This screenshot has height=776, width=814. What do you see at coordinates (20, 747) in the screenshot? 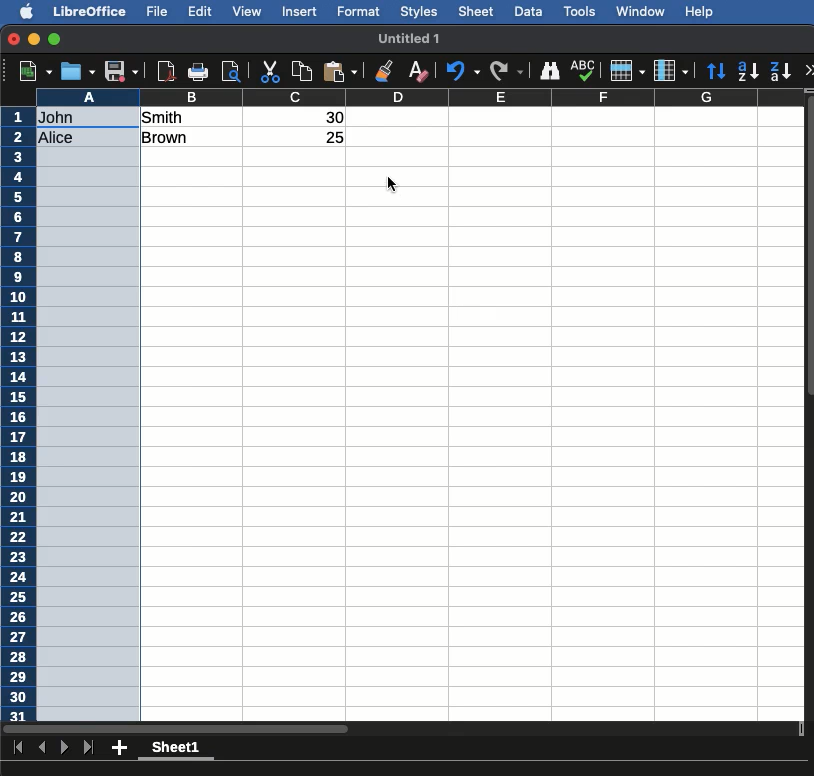
I see `First sheet` at bounding box center [20, 747].